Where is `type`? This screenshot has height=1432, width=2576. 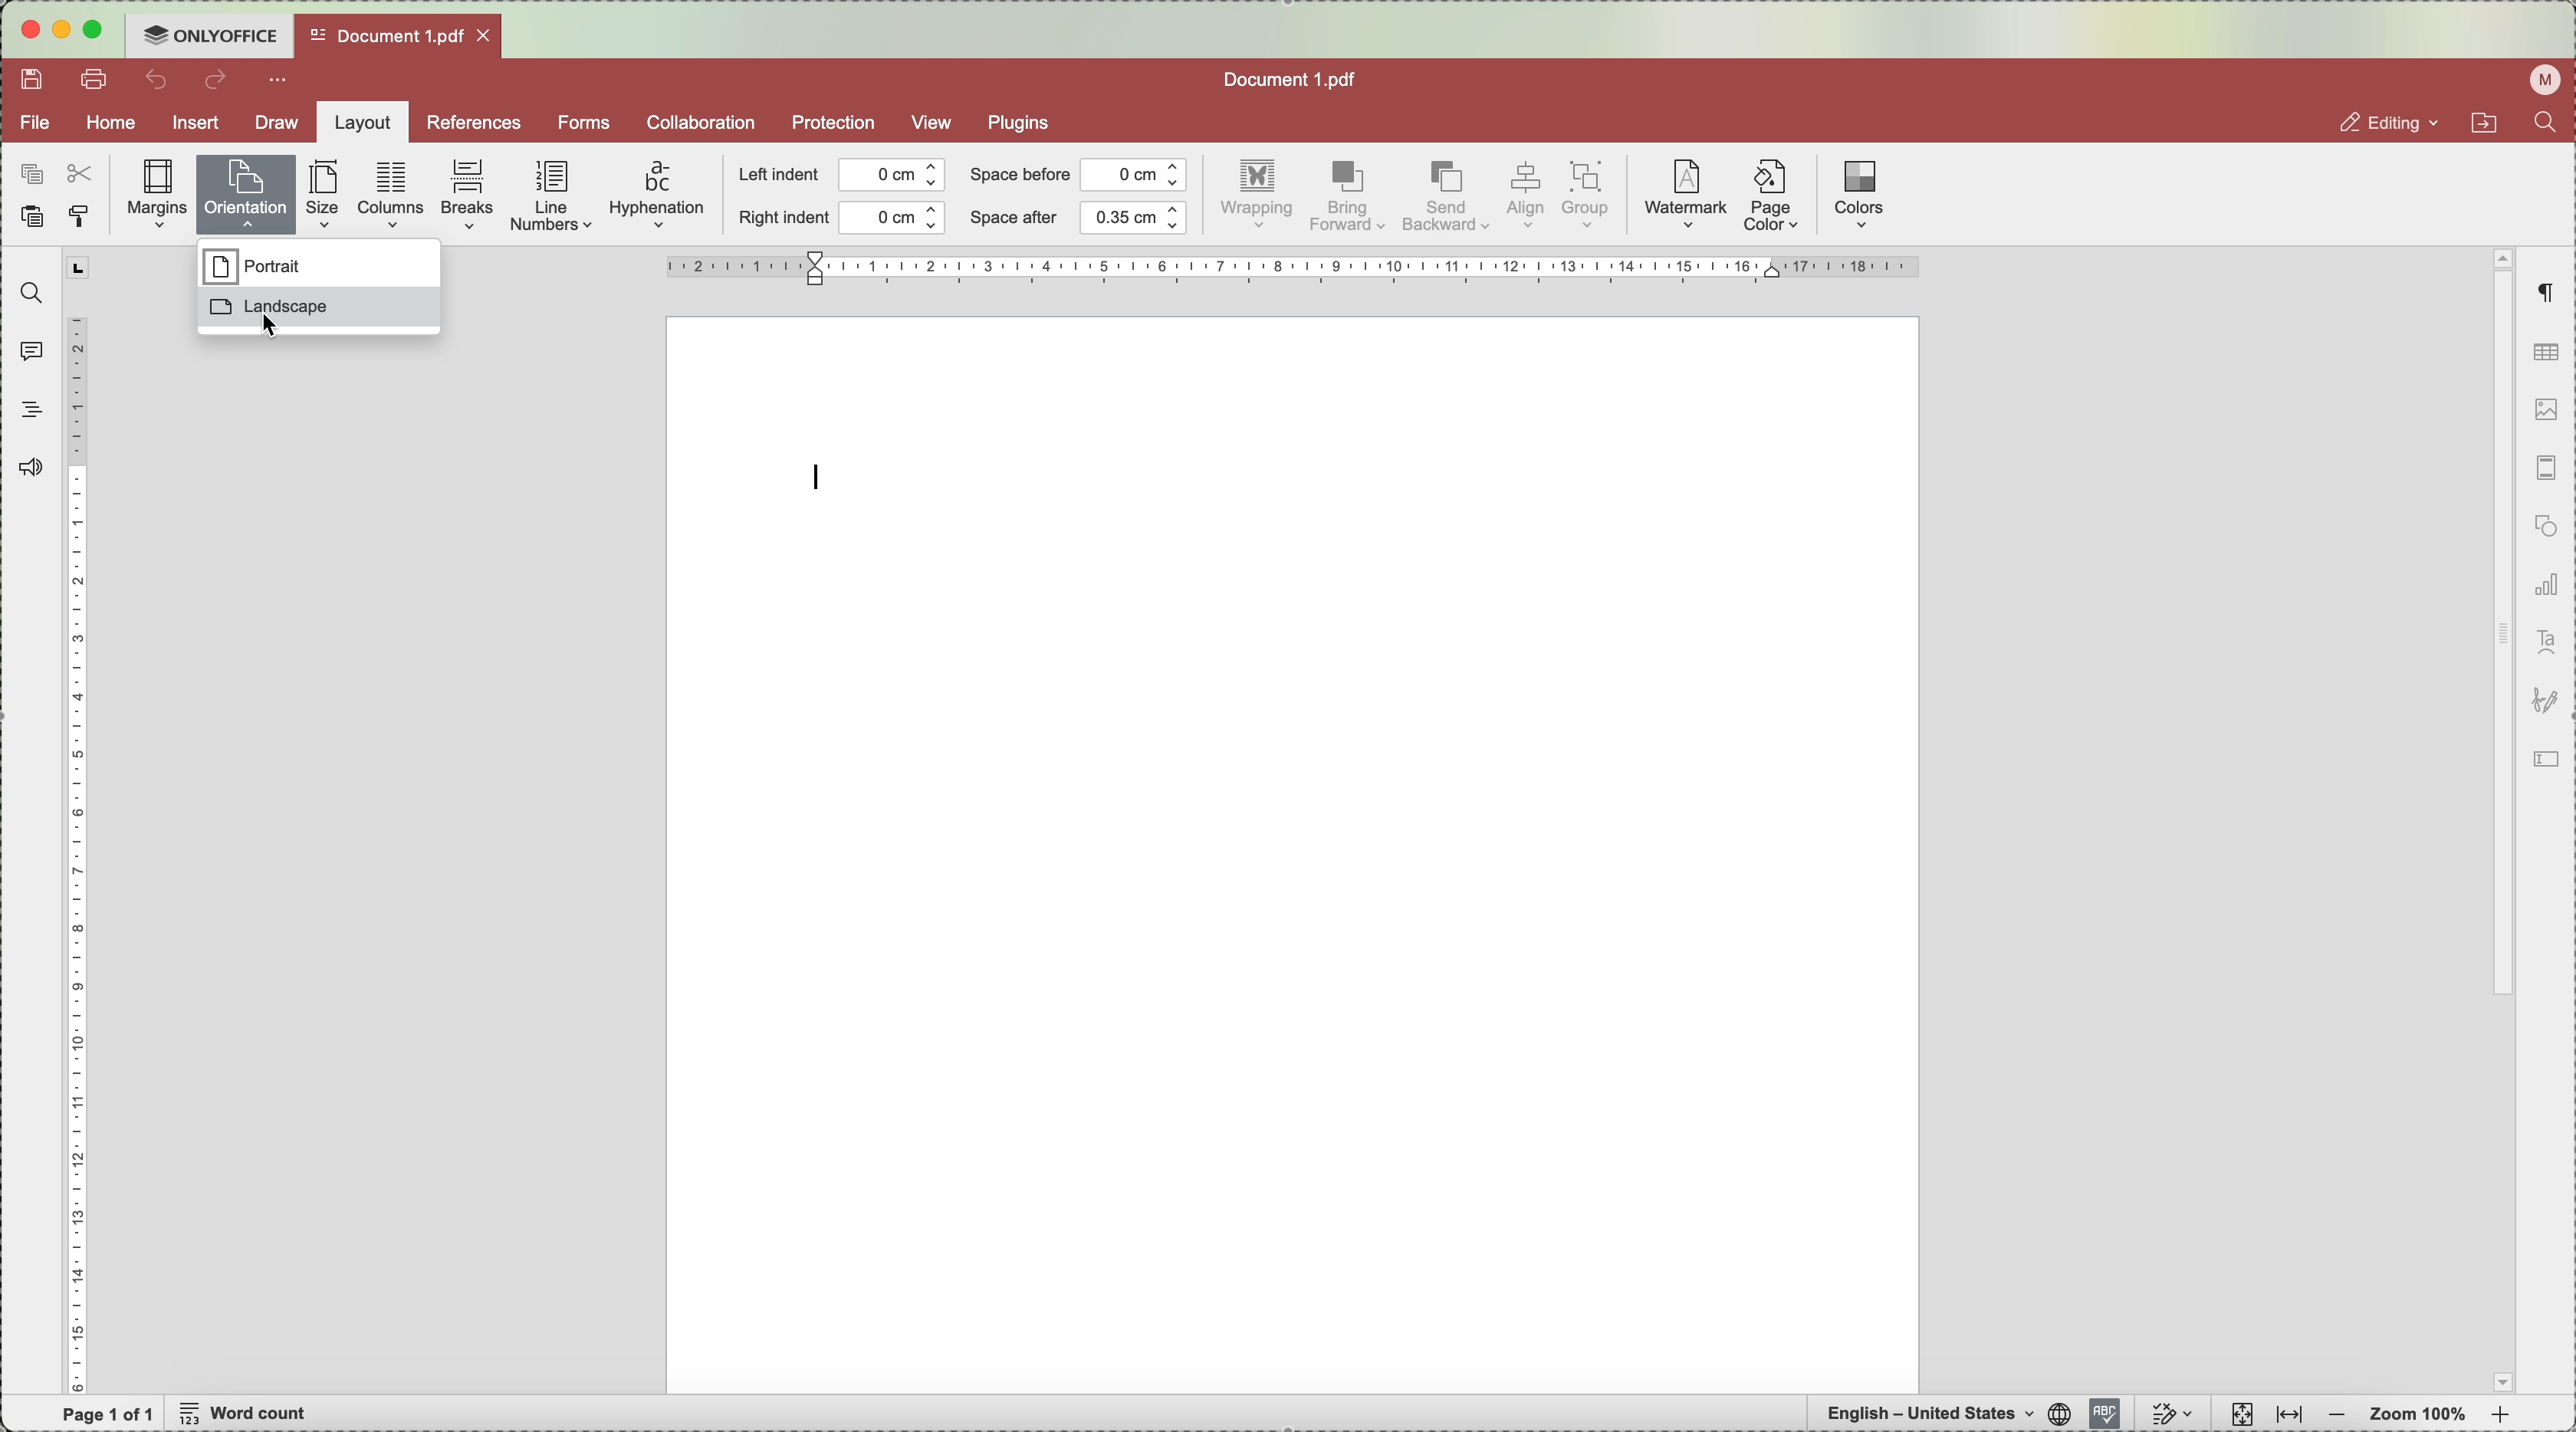
type is located at coordinates (821, 475).